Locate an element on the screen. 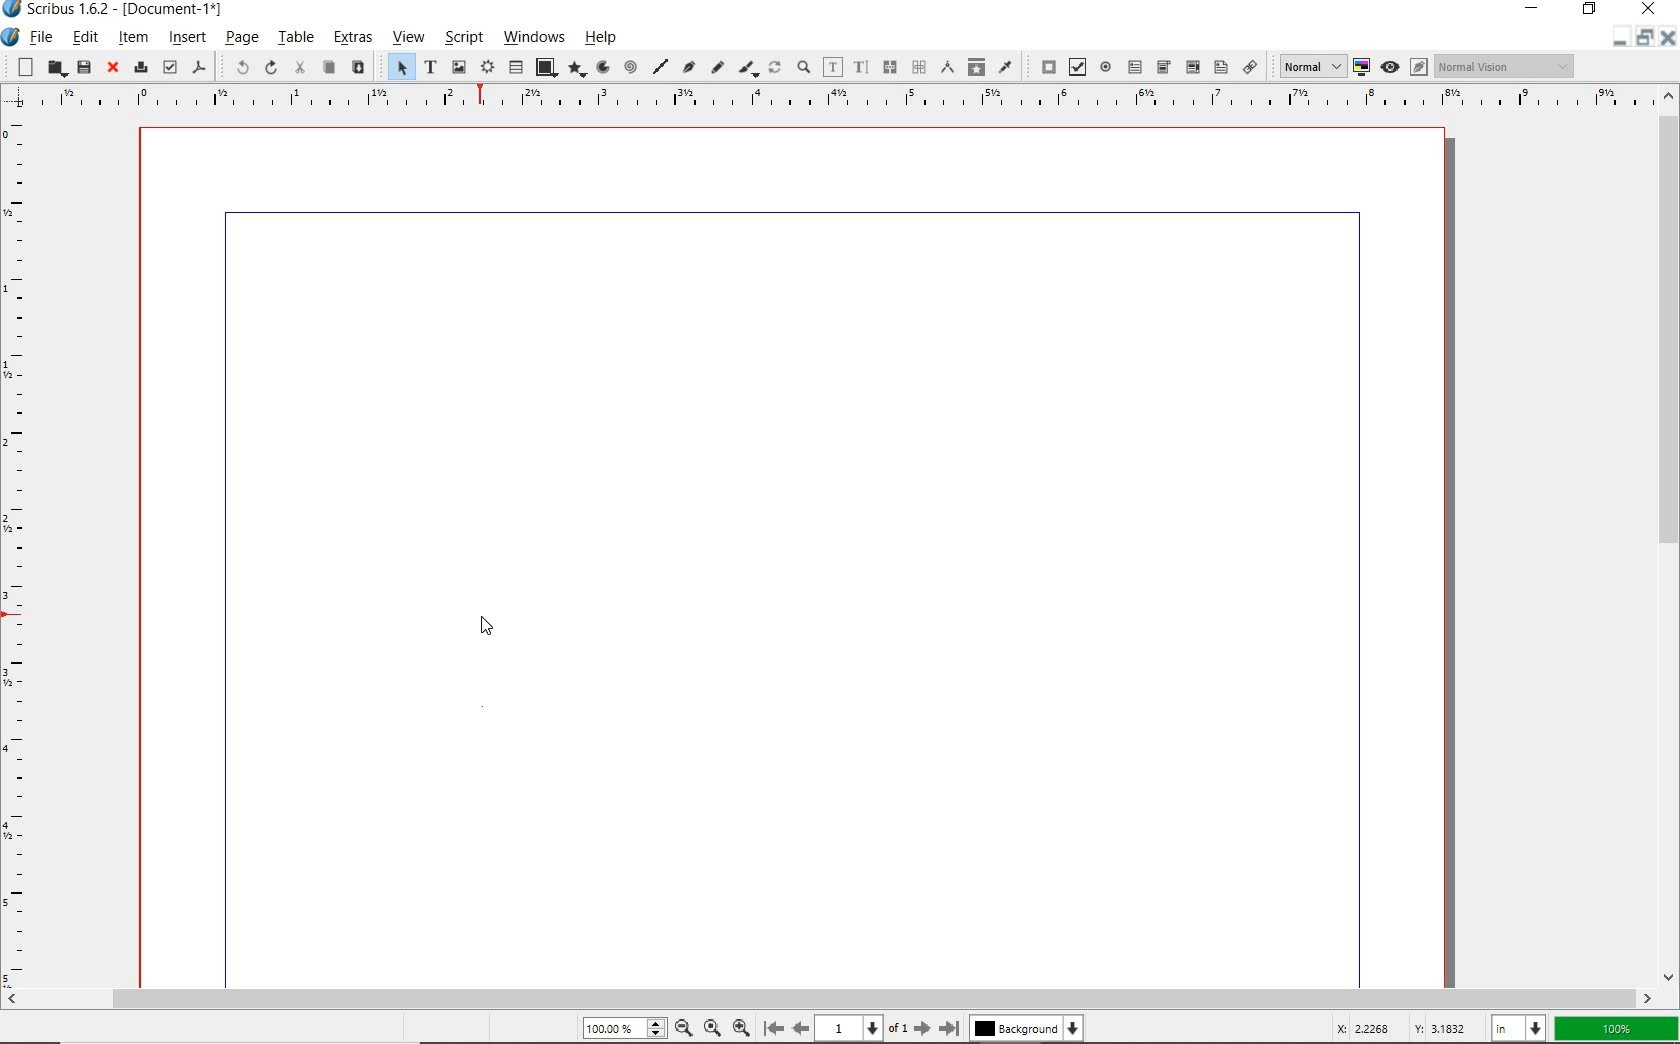  calligraphic line is located at coordinates (748, 69).